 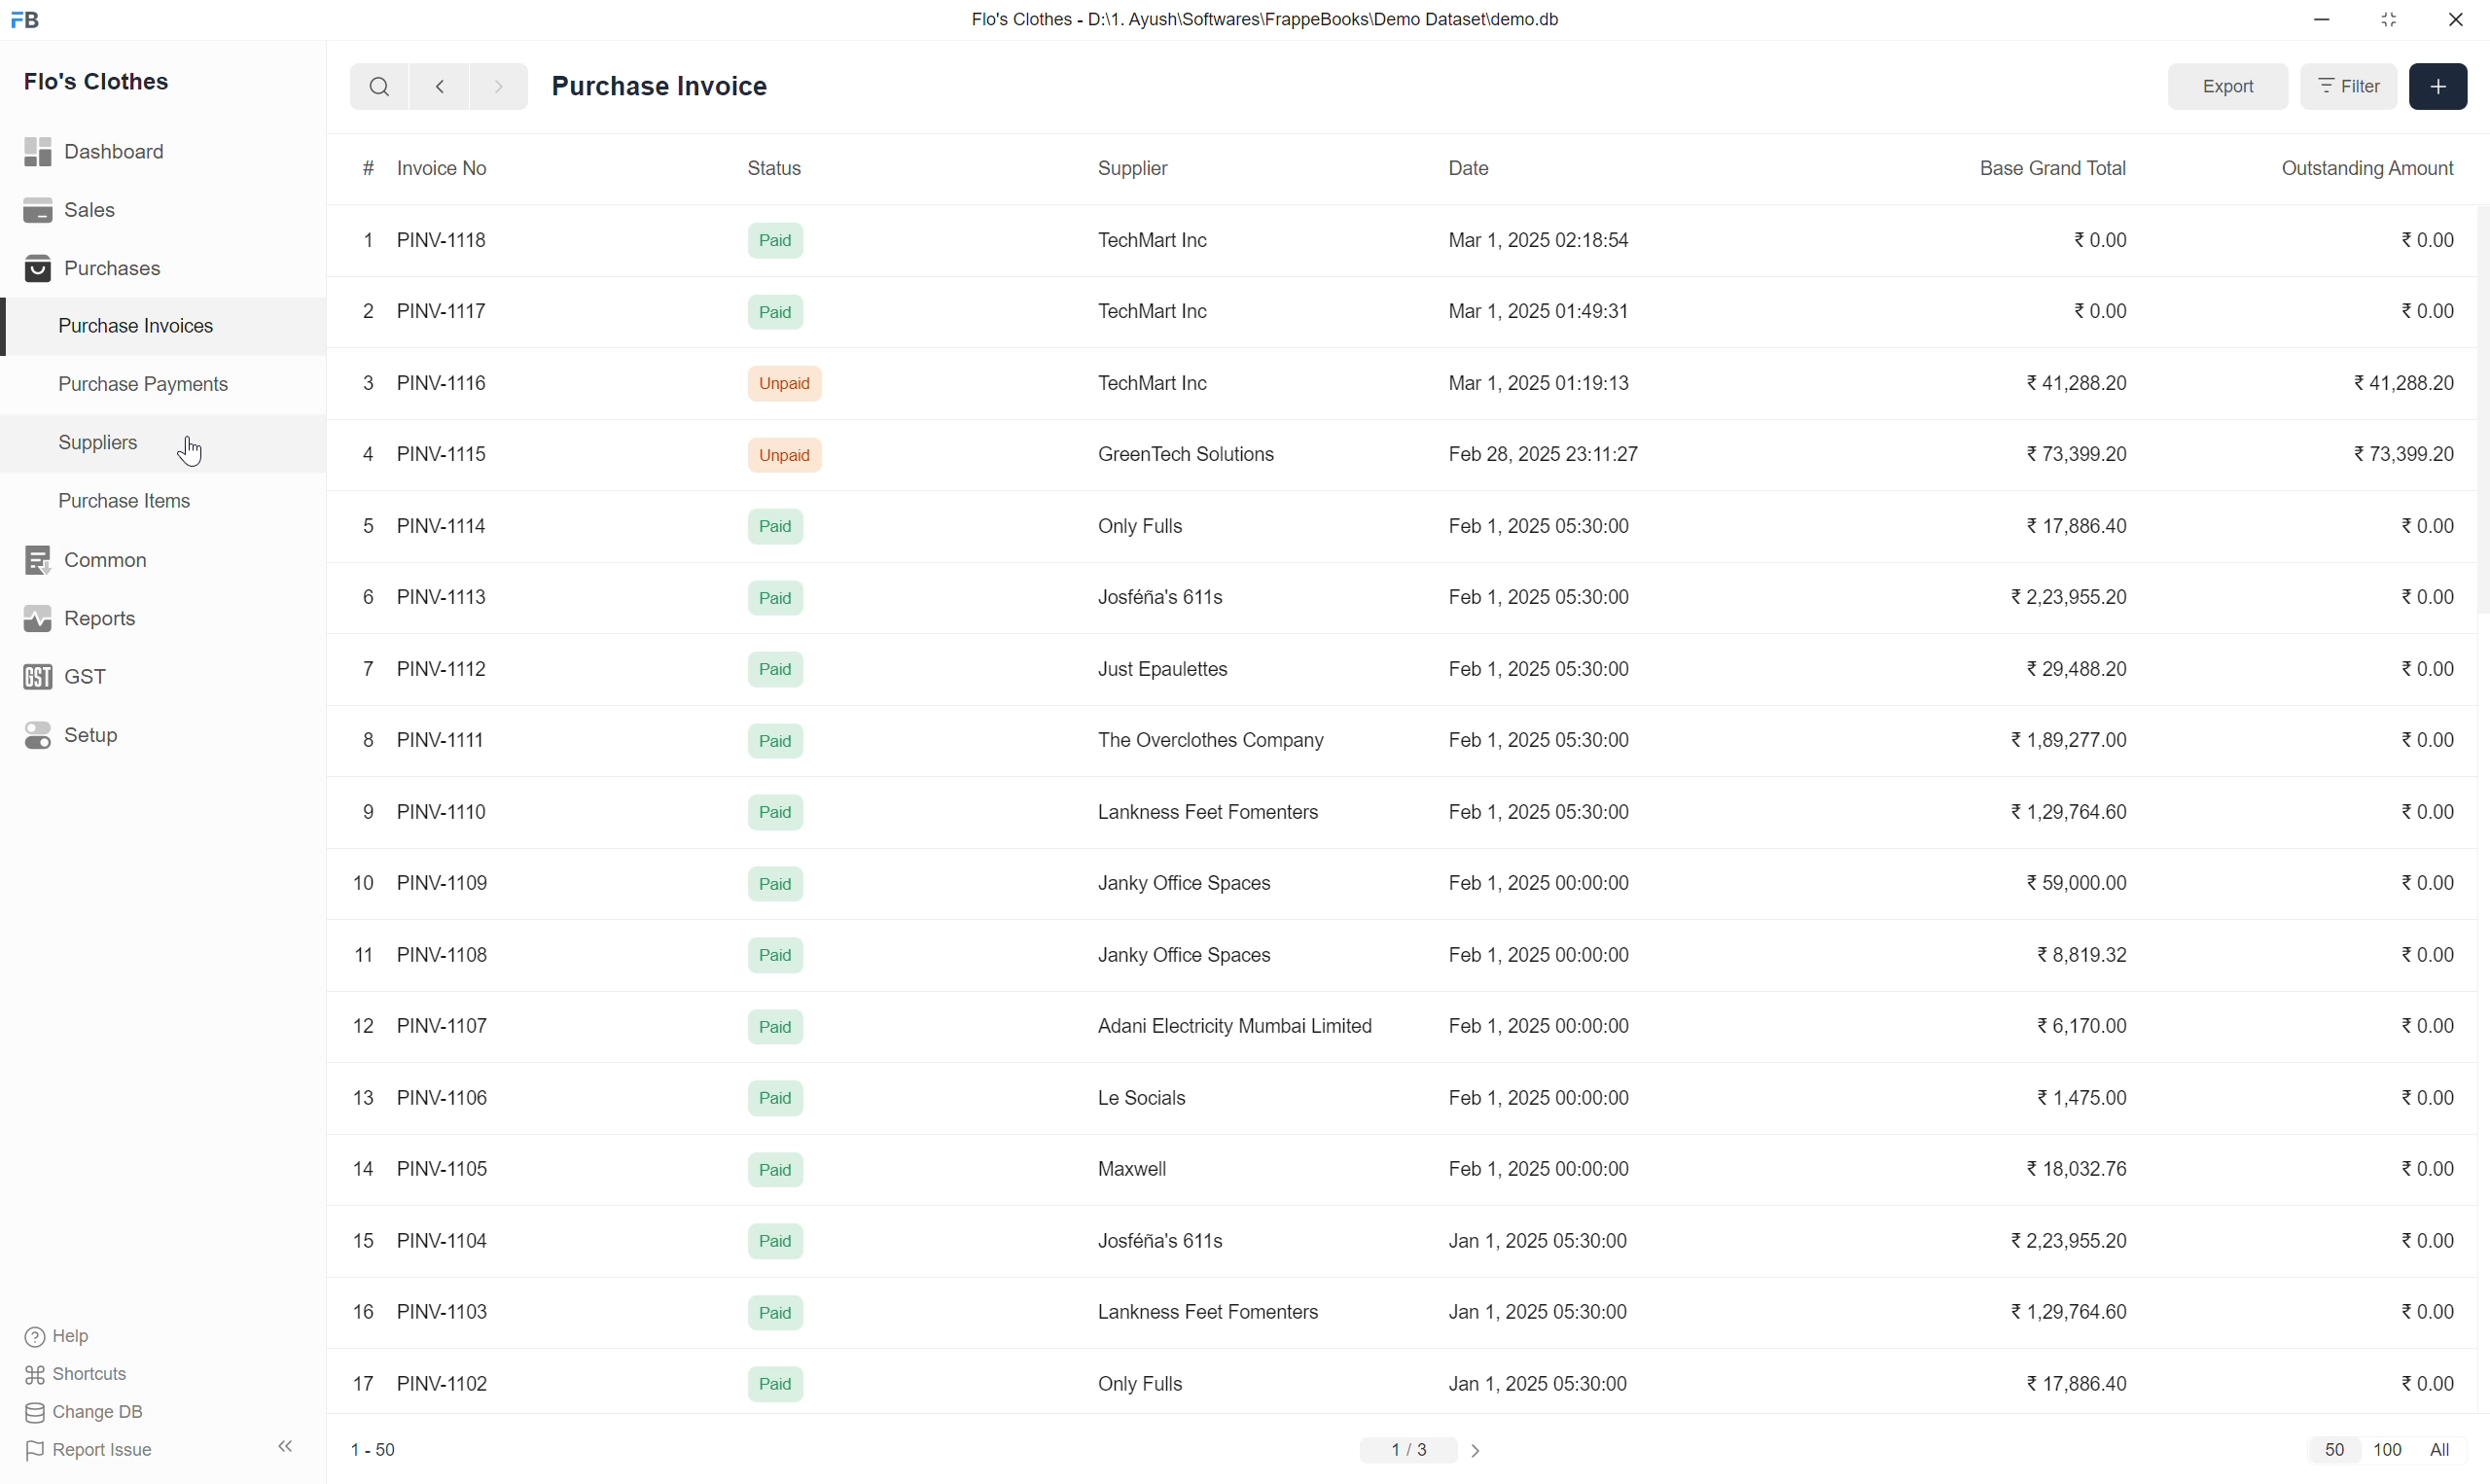 I want to click on % 1,475.00, so click(x=2085, y=1098).